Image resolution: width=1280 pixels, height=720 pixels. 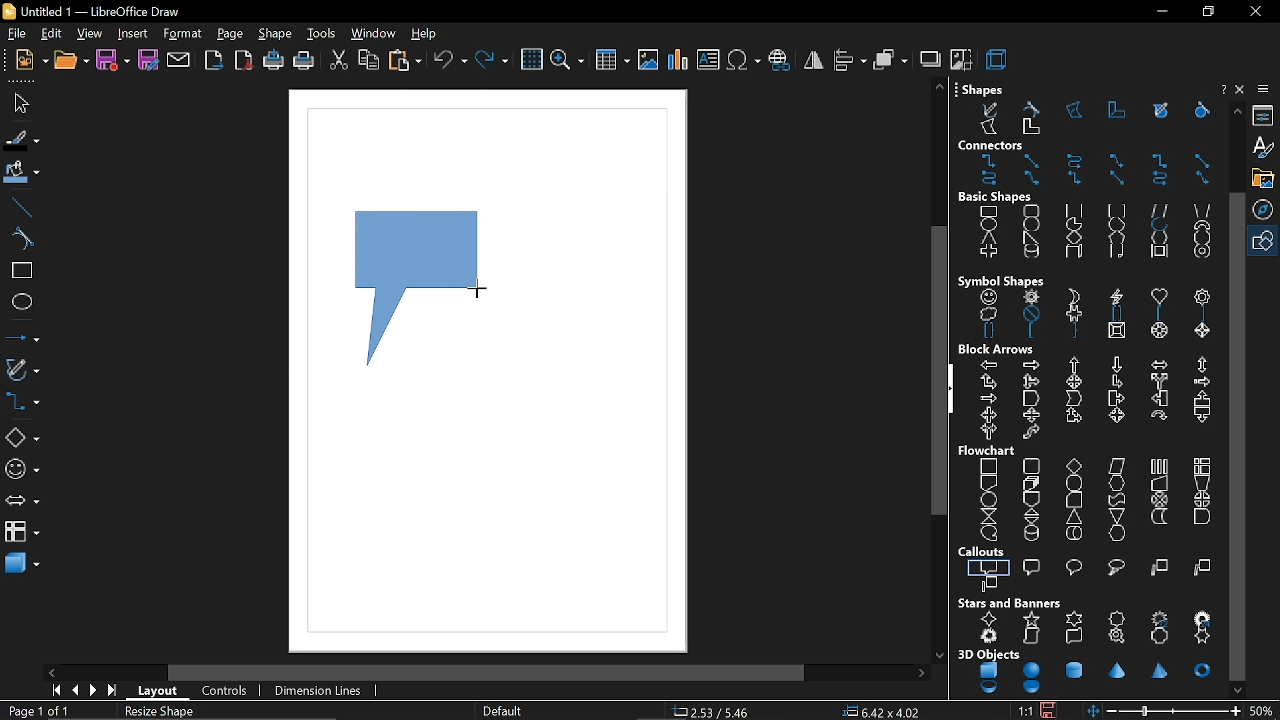 I want to click on 3d effect, so click(x=996, y=59).